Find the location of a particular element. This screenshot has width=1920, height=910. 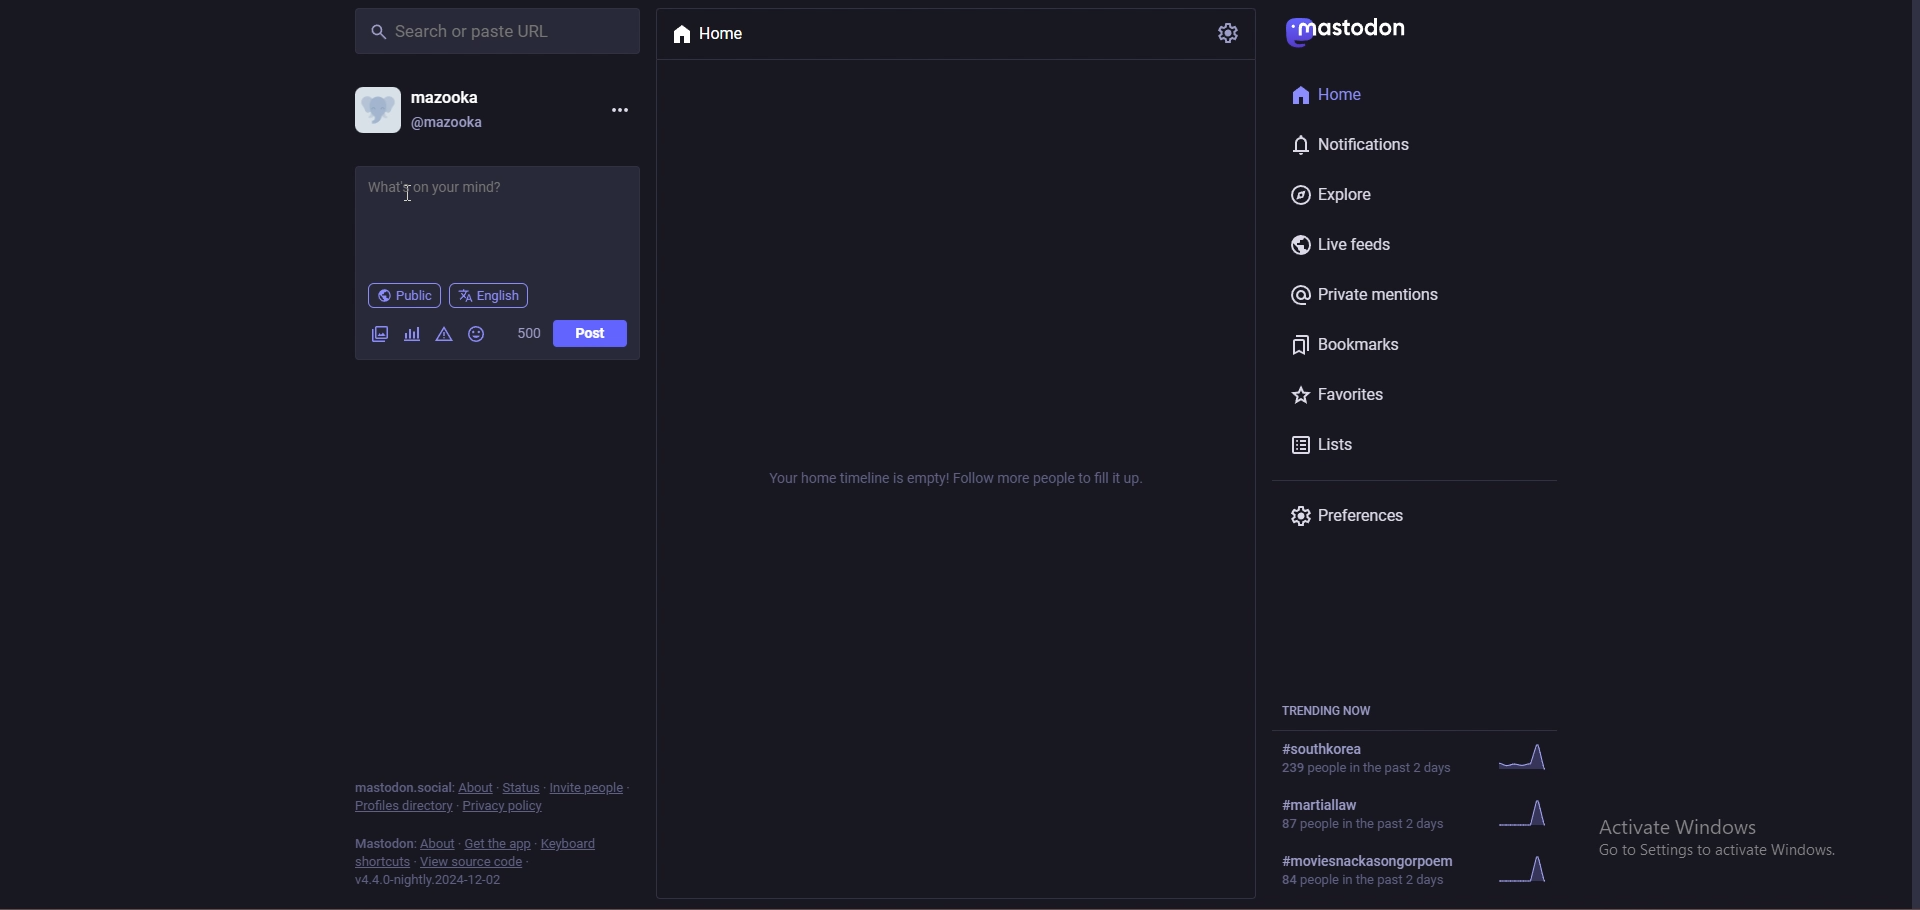

favorites is located at coordinates (1364, 397).